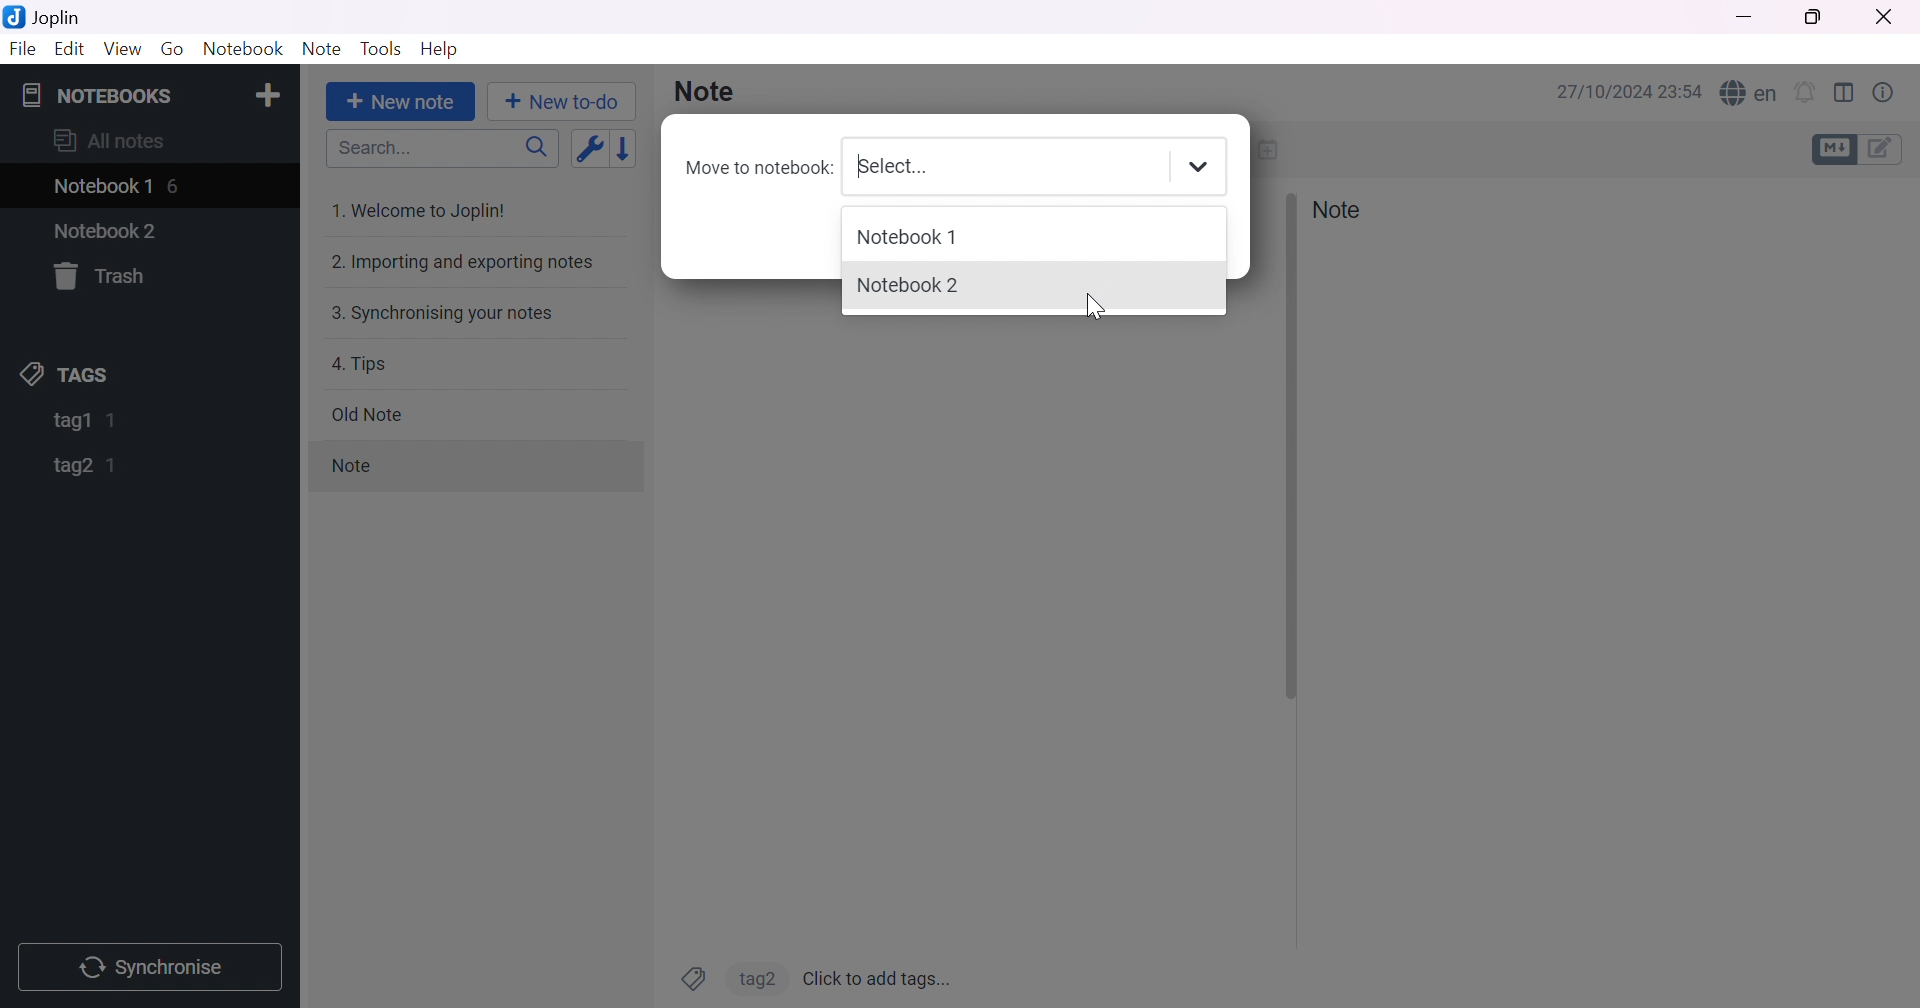  What do you see at coordinates (106, 230) in the screenshot?
I see `Notebook2` at bounding box center [106, 230].